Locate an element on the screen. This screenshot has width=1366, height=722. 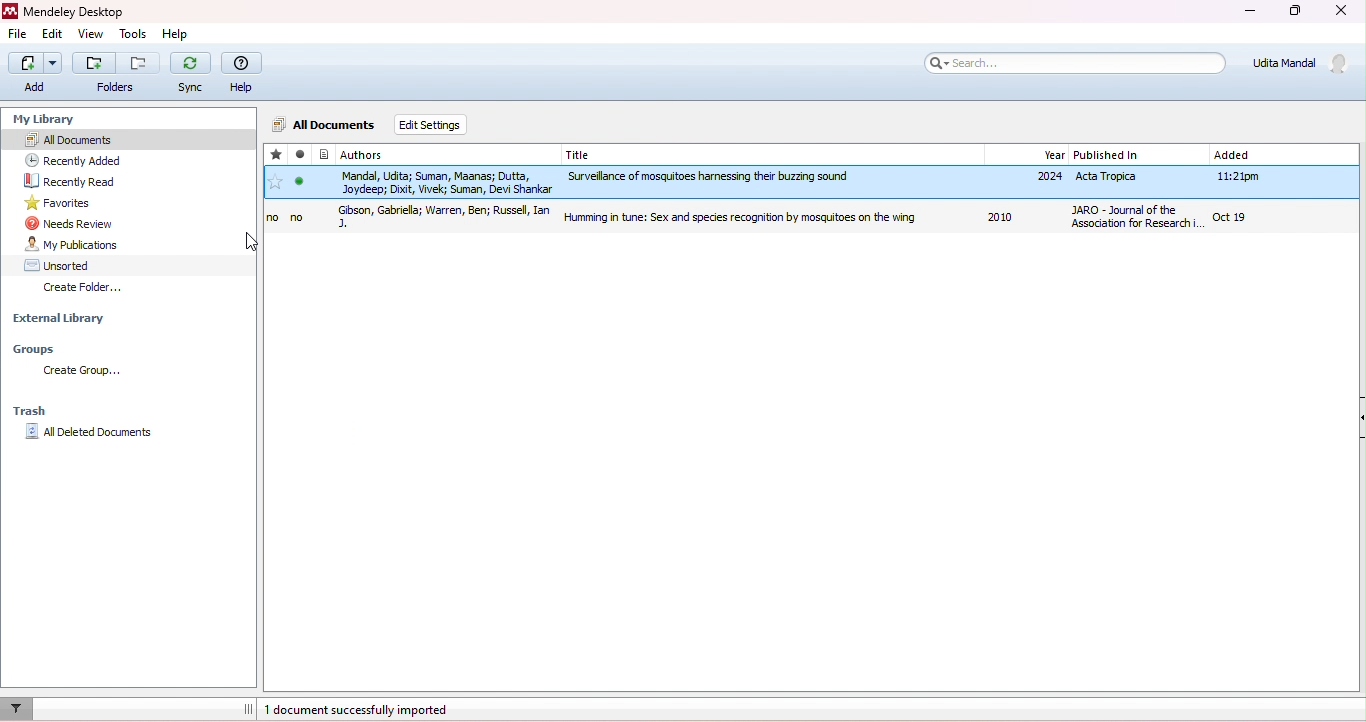
Remove folder is located at coordinates (137, 63).